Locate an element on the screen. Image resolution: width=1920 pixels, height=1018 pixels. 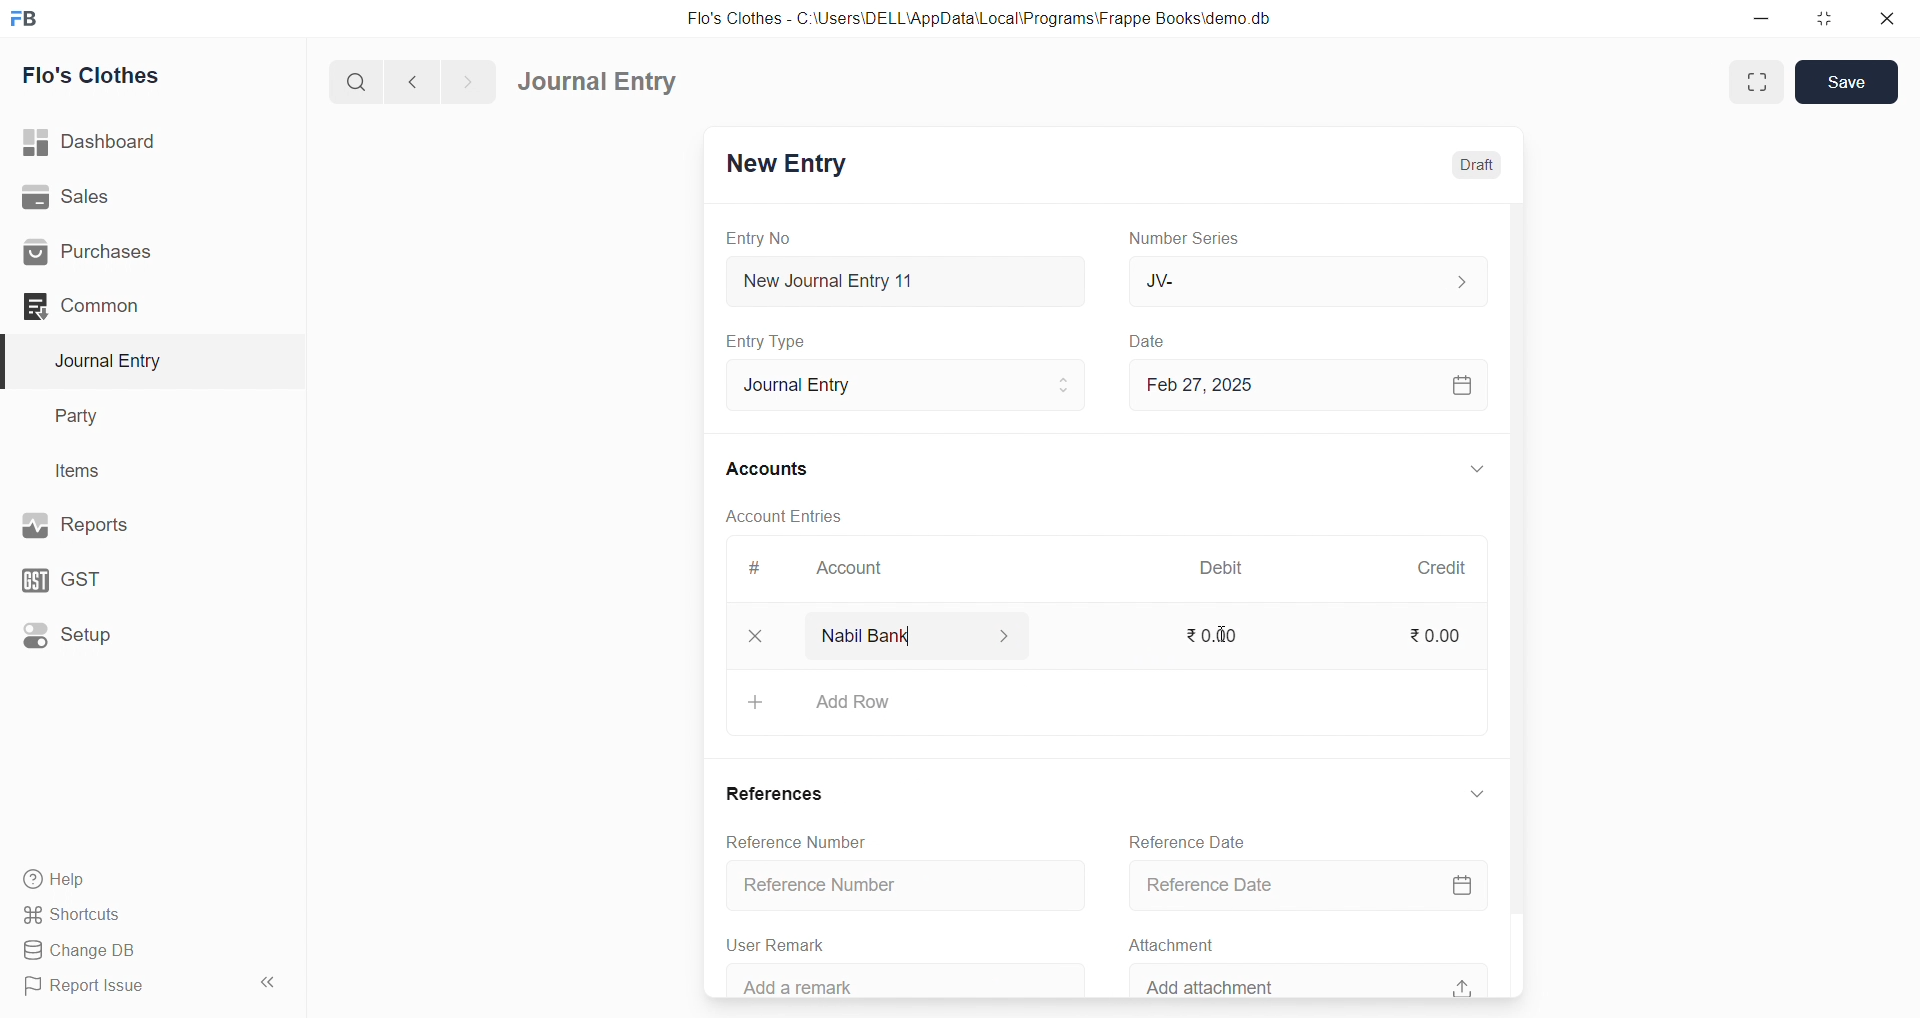
References is located at coordinates (776, 791).